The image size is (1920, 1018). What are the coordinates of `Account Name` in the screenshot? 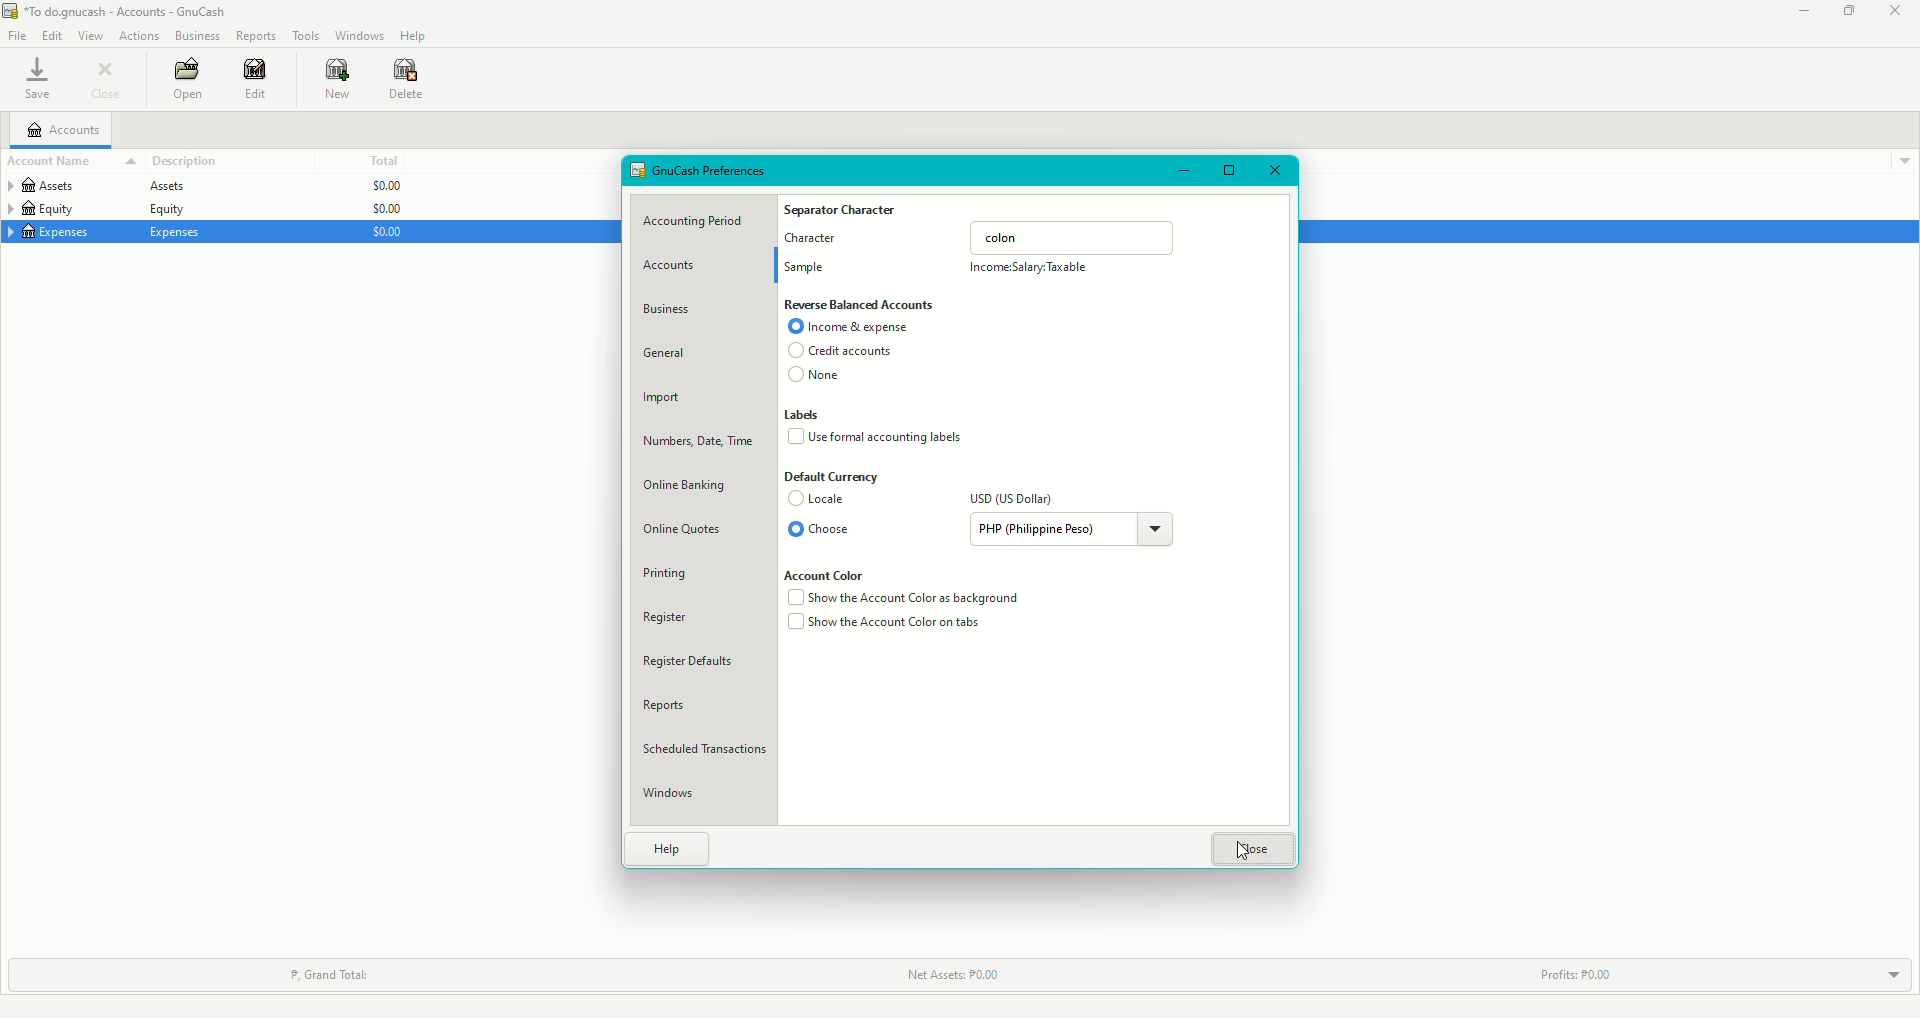 It's located at (71, 162).